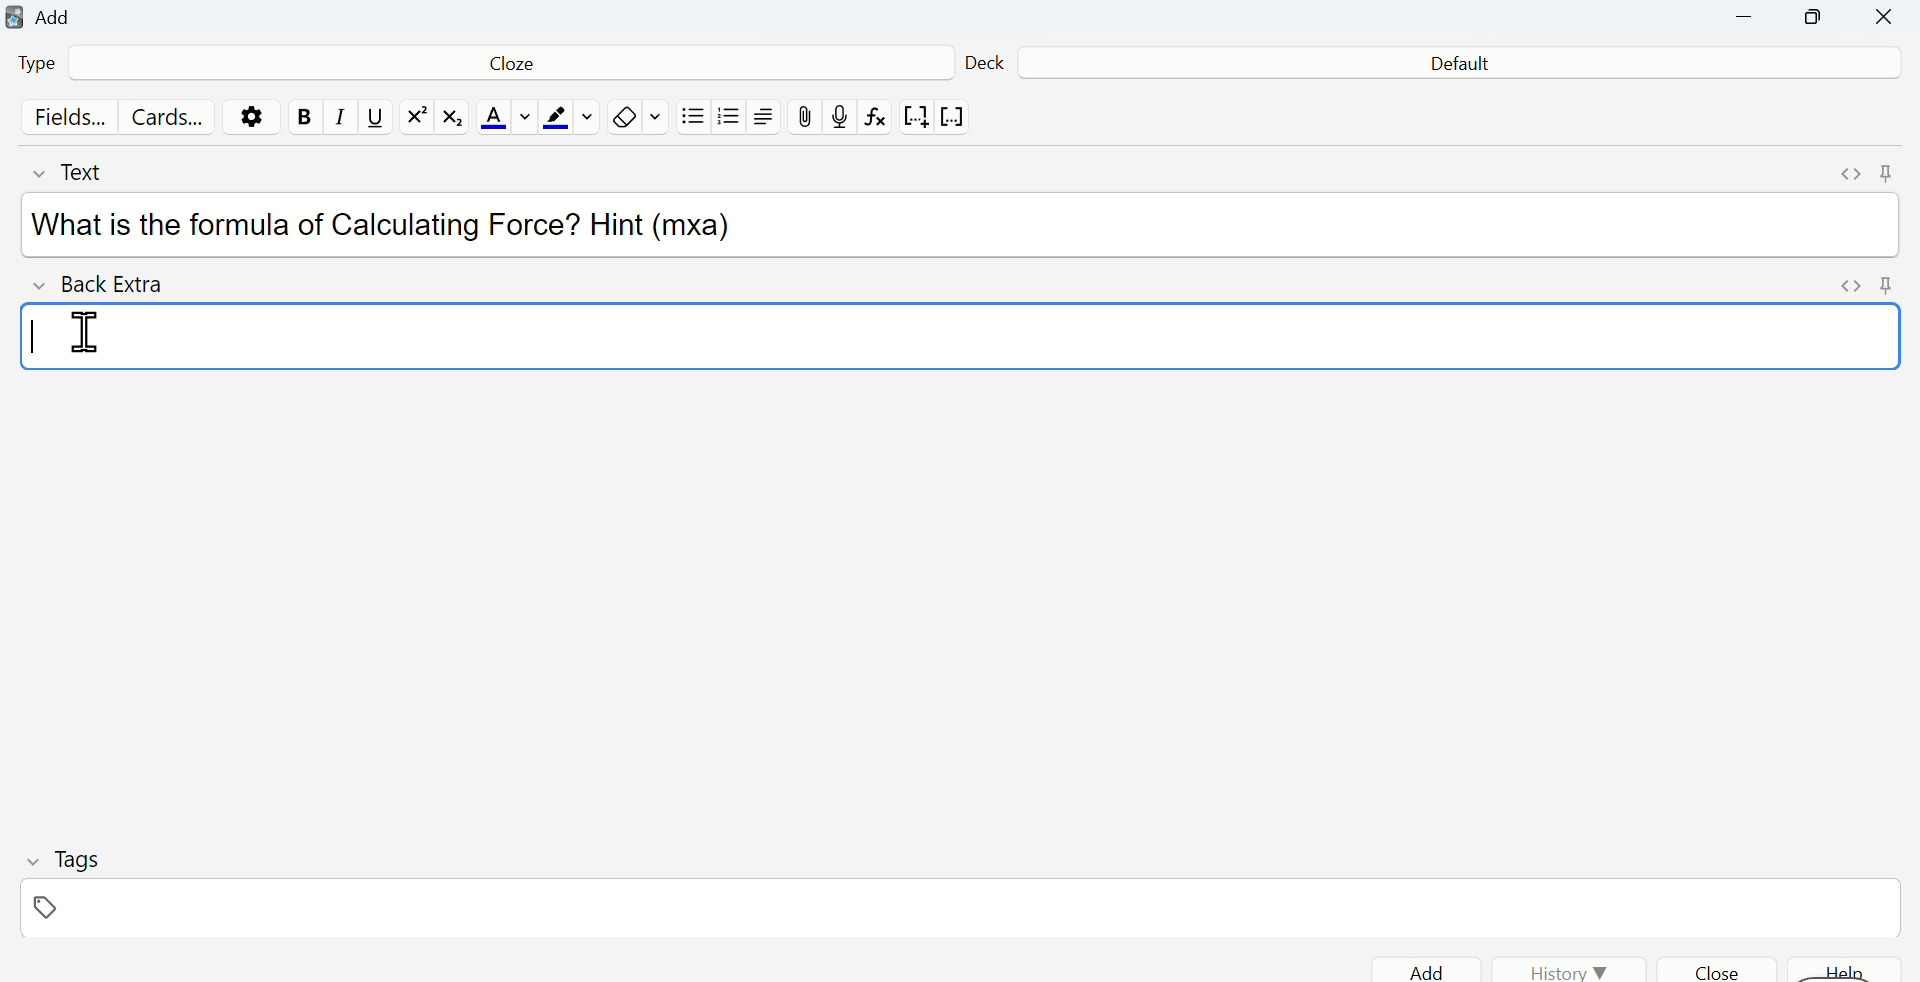 The width and height of the screenshot is (1920, 982). What do you see at coordinates (375, 119) in the screenshot?
I see `Underline` at bounding box center [375, 119].